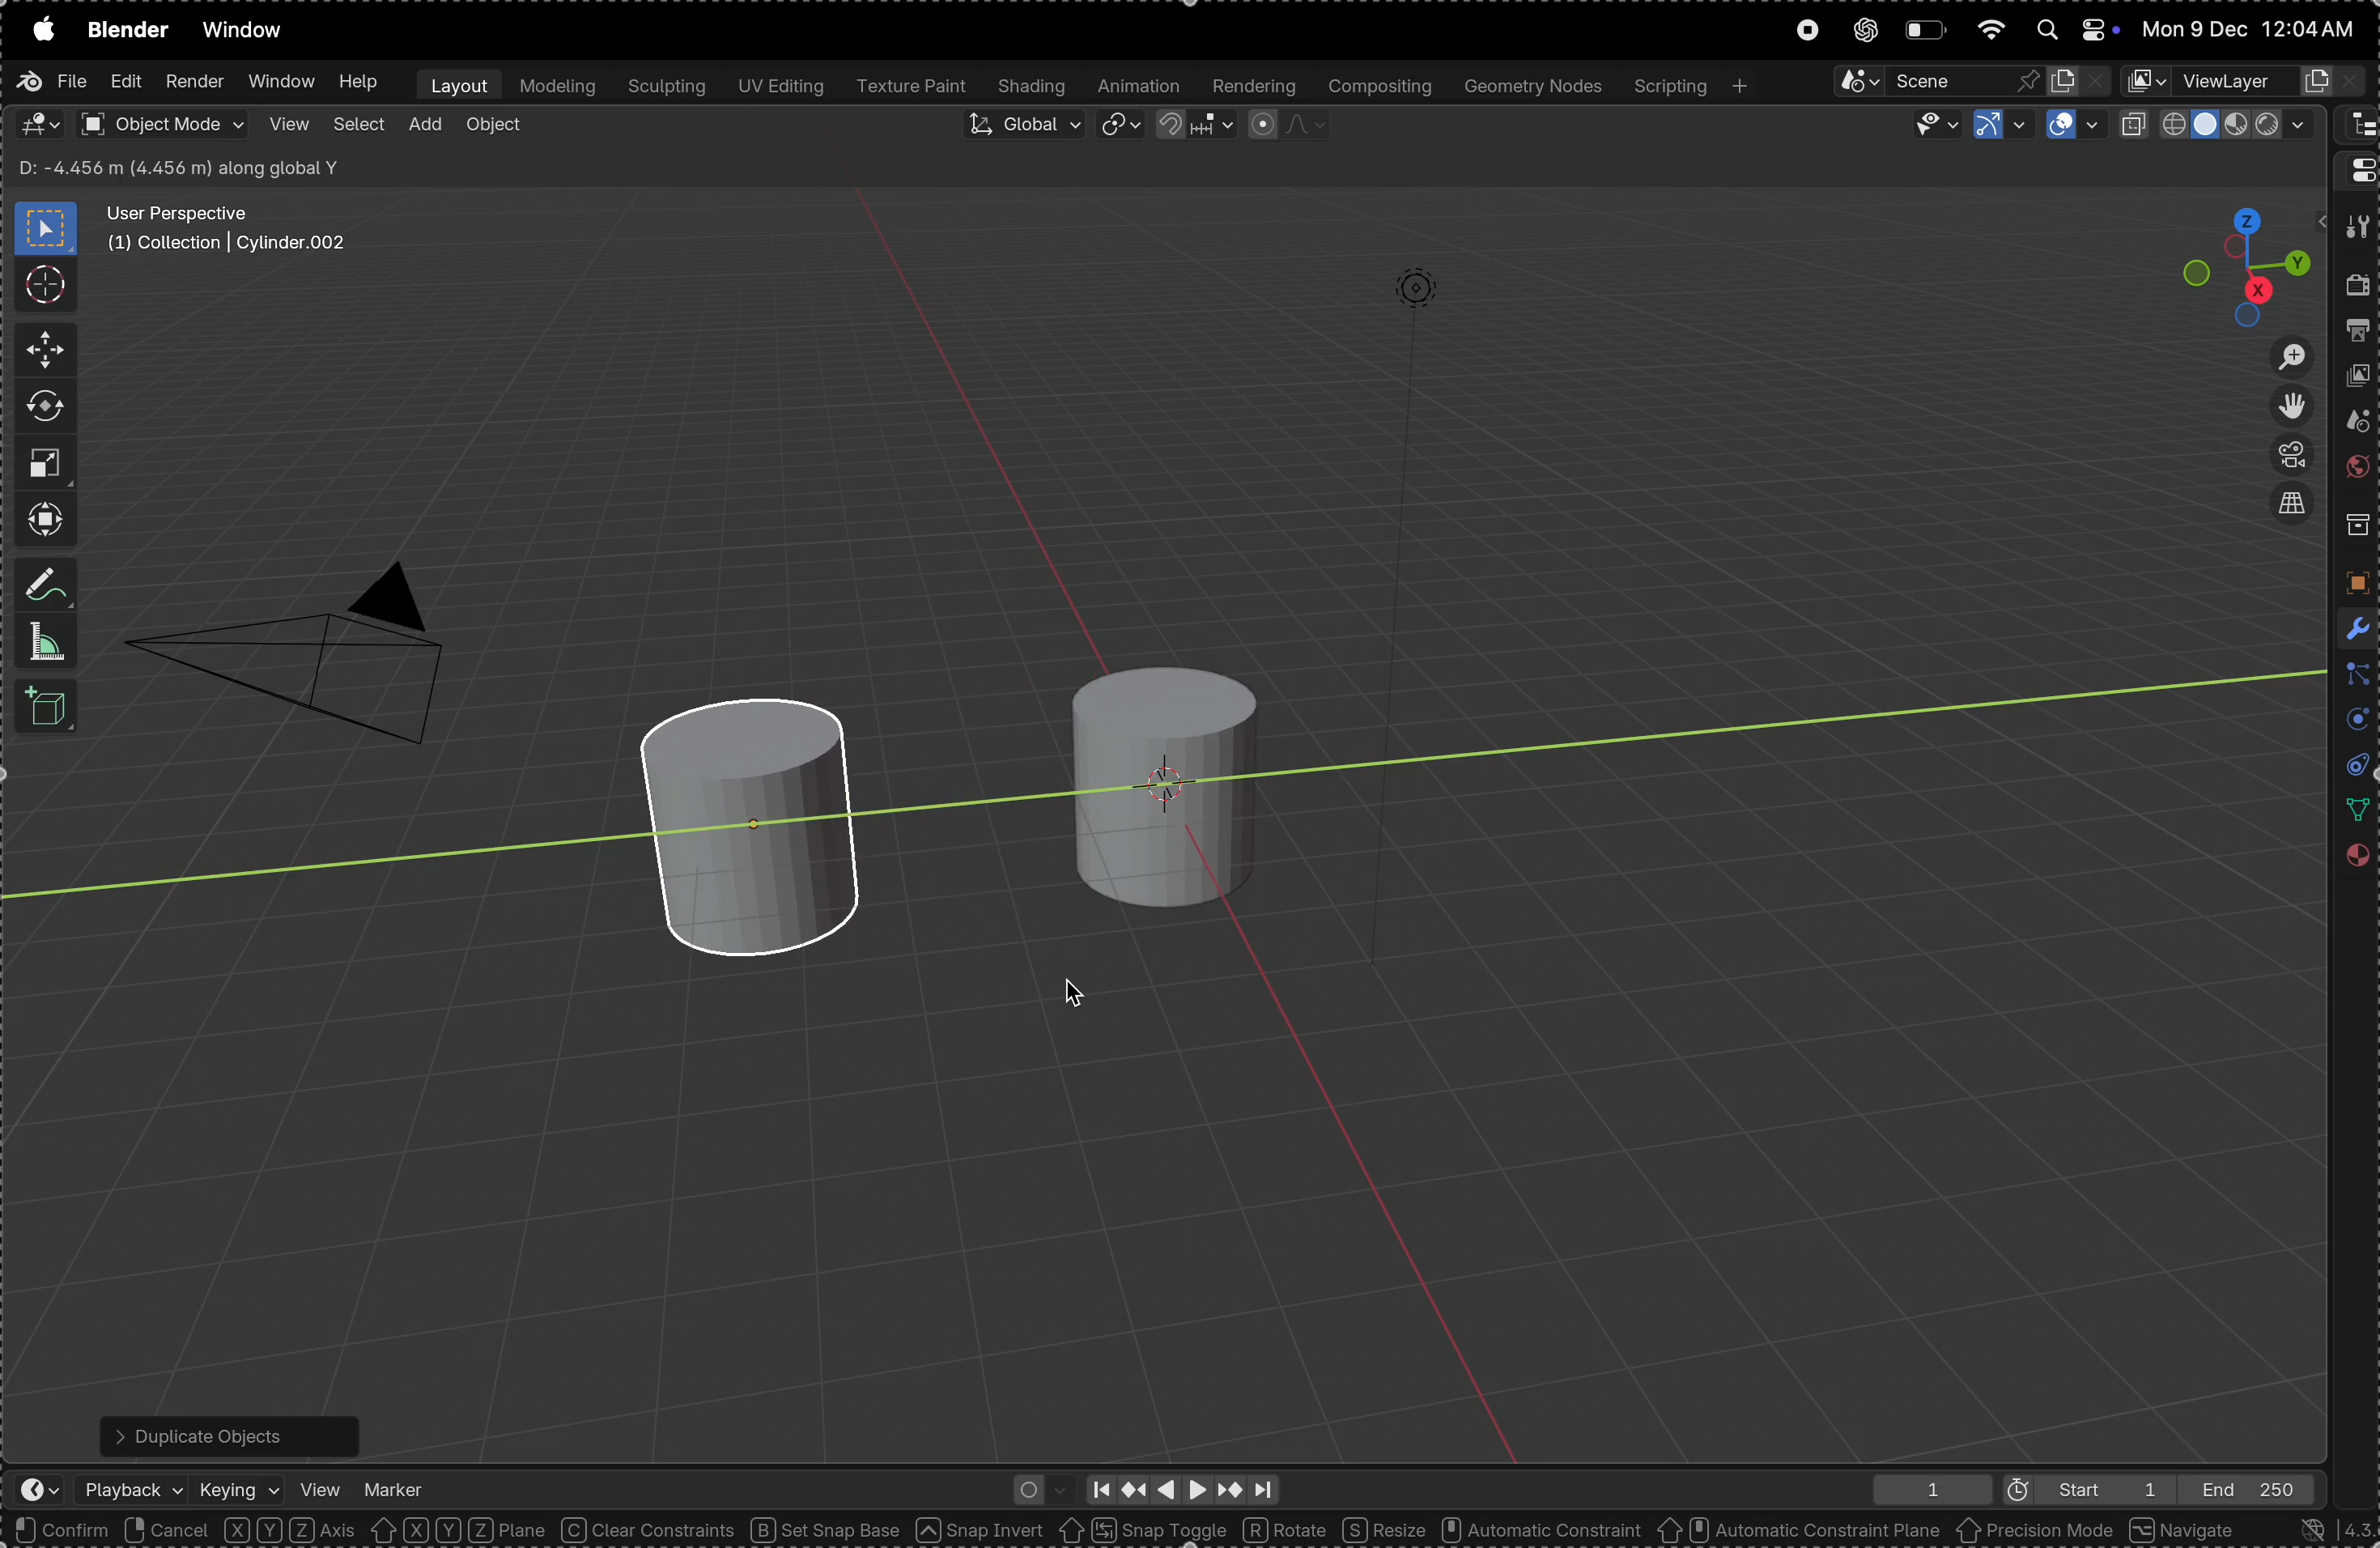  Describe the element at coordinates (1378, 86) in the screenshot. I see `composting` at that location.